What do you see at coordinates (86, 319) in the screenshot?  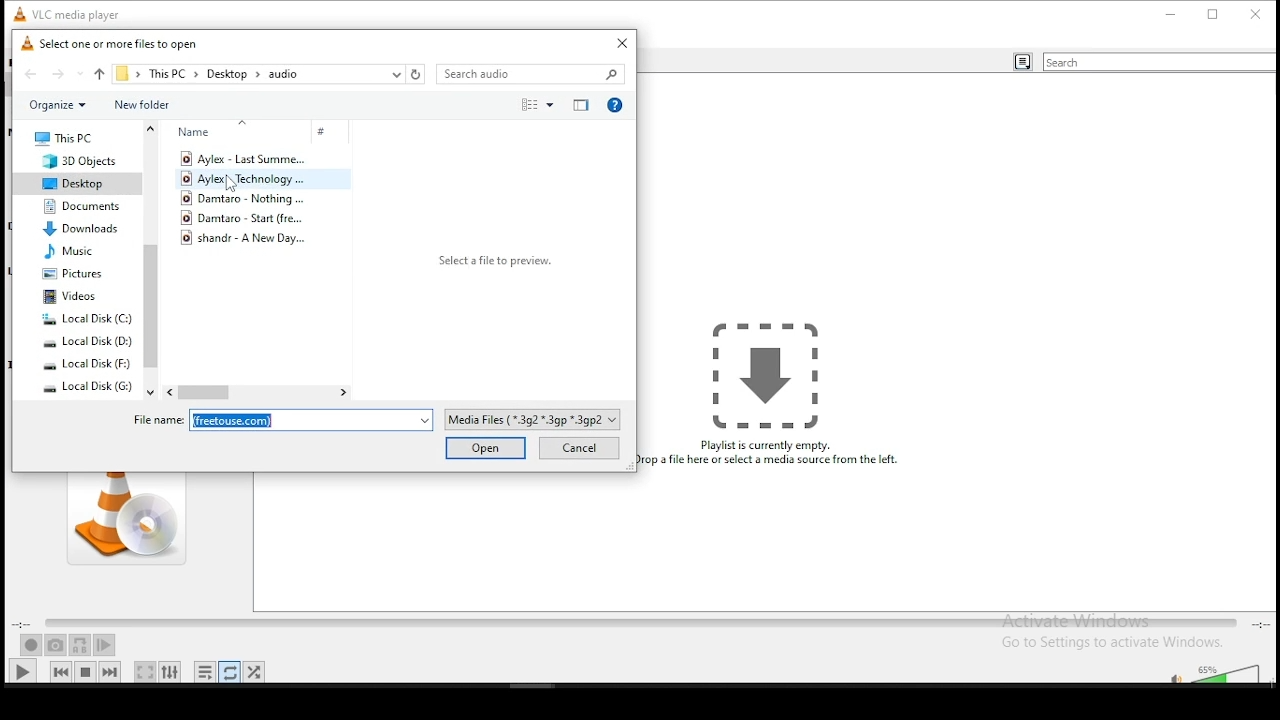 I see `local disk (C:)` at bounding box center [86, 319].